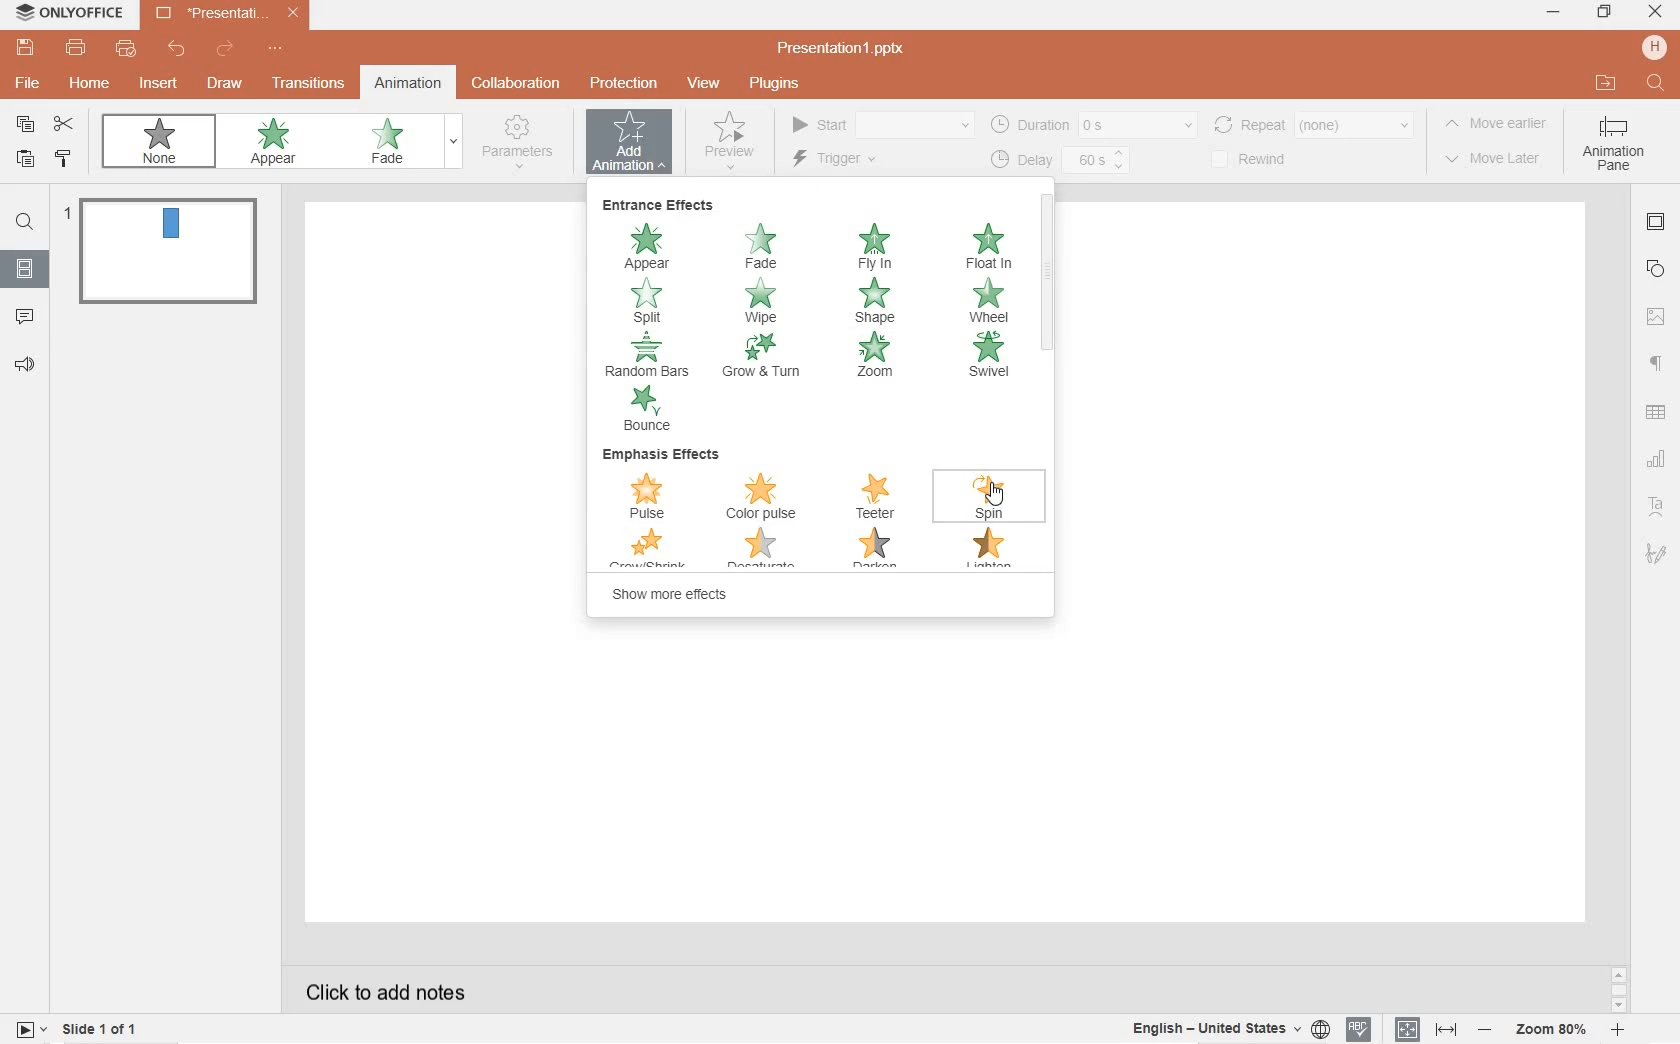  I want to click on appear, so click(650, 247).